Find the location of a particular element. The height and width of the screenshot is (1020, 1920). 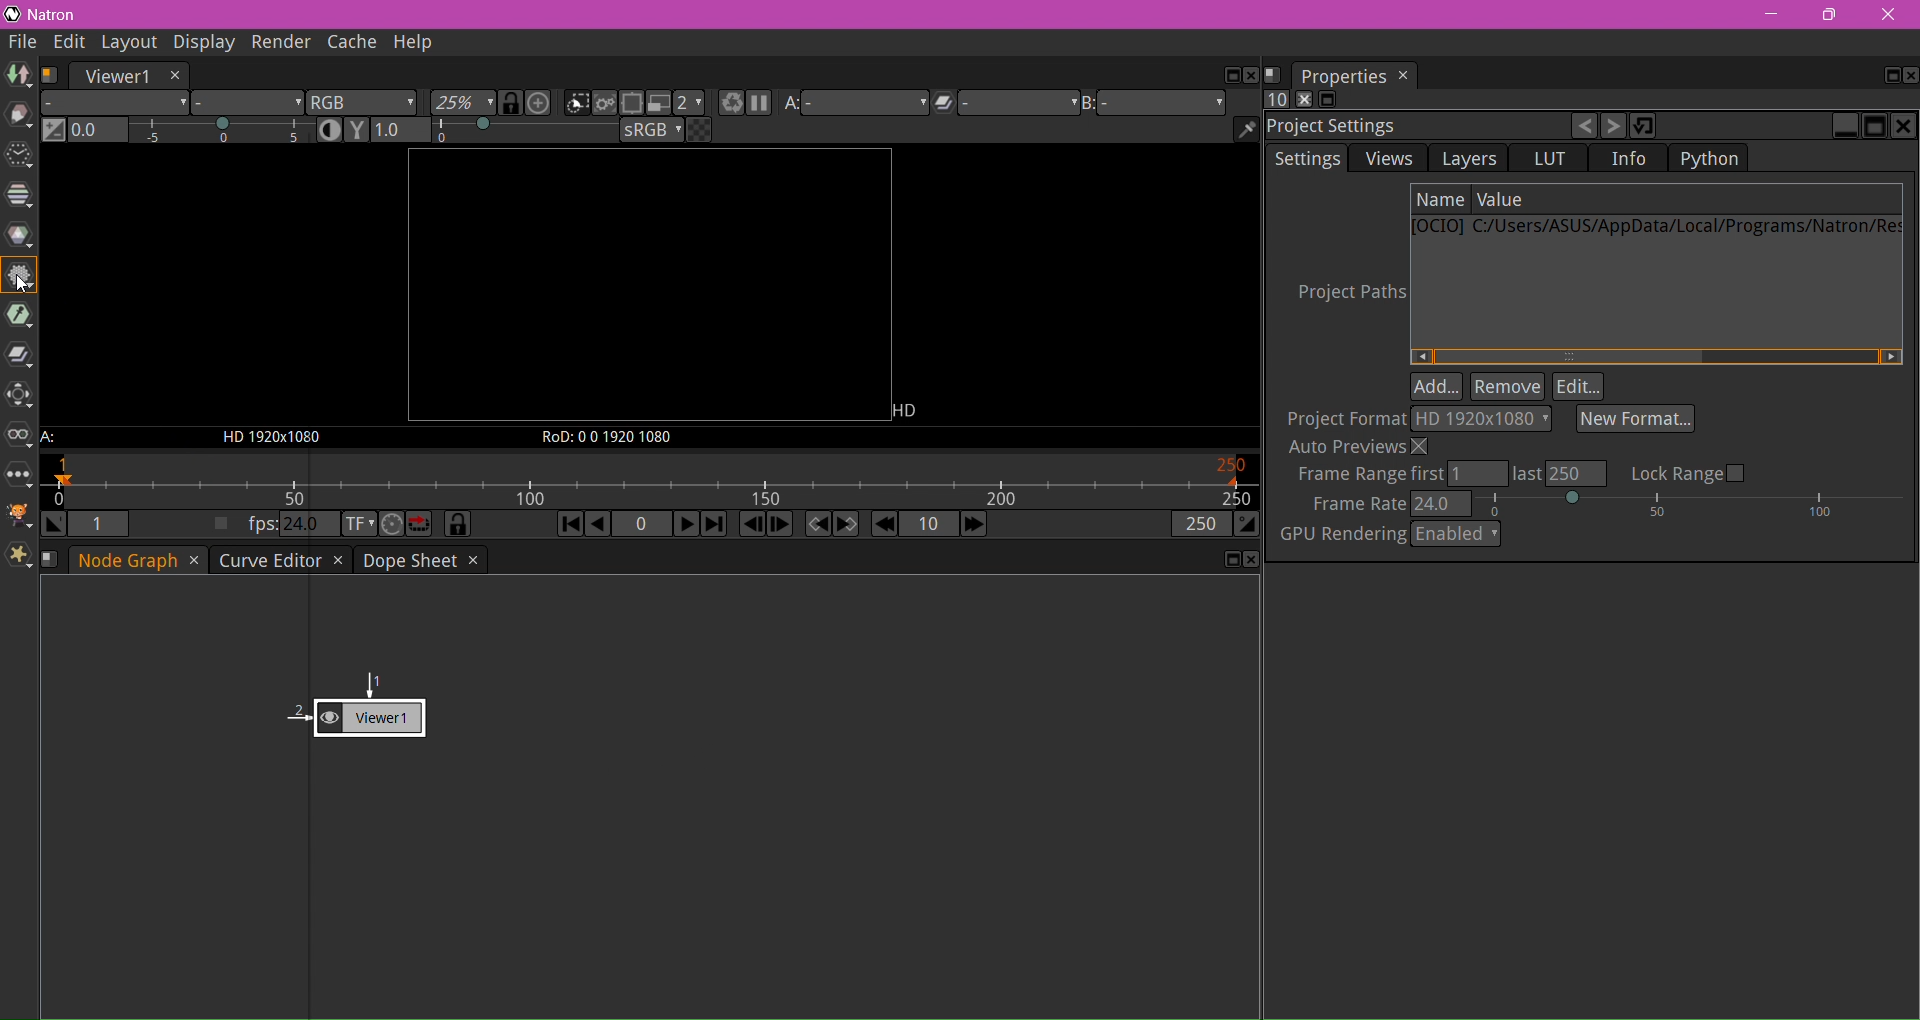

Zoom applied to the image on the viewer is located at coordinates (464, 104).